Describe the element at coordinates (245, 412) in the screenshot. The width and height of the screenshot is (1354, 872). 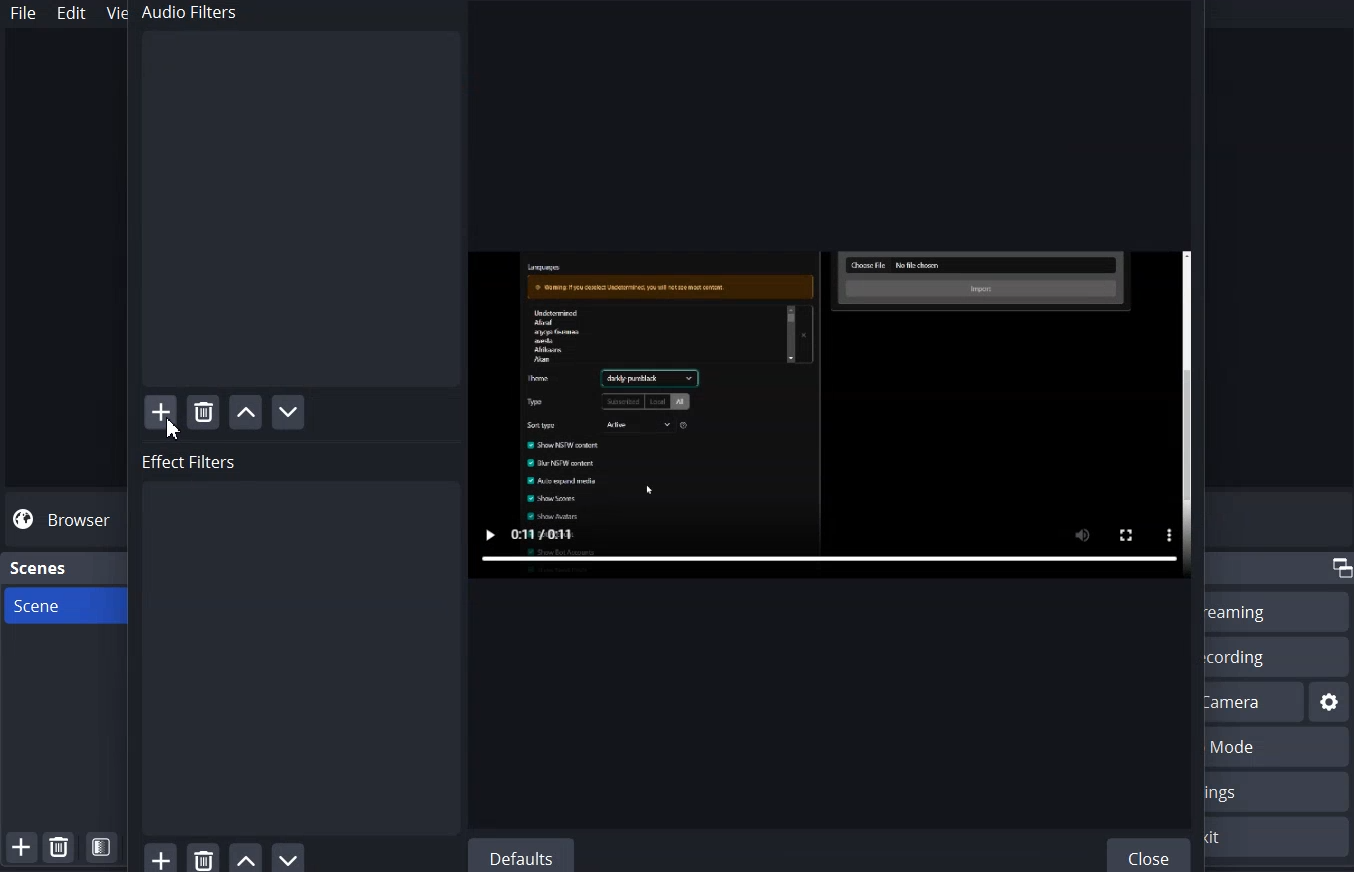
I see `Move Filter Up` at that location.